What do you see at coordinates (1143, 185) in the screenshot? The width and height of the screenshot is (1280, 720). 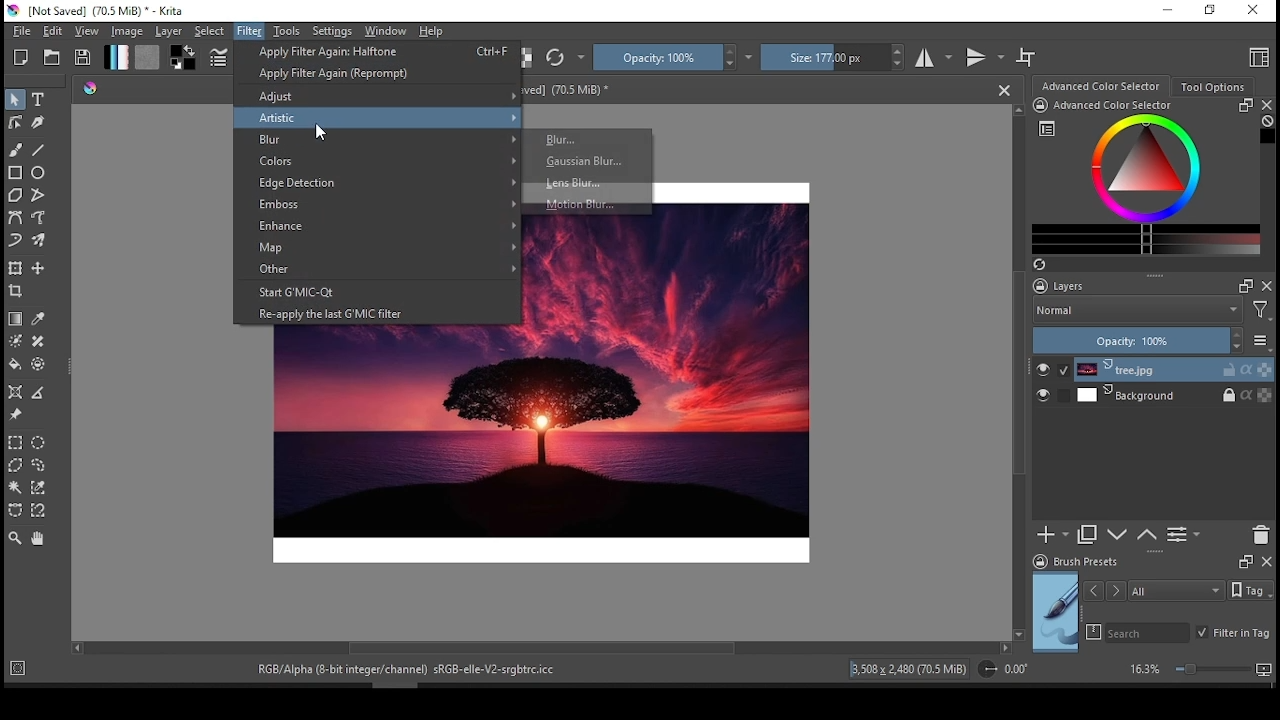 I see `advanced color selector` at bounding box center [1143, 185].